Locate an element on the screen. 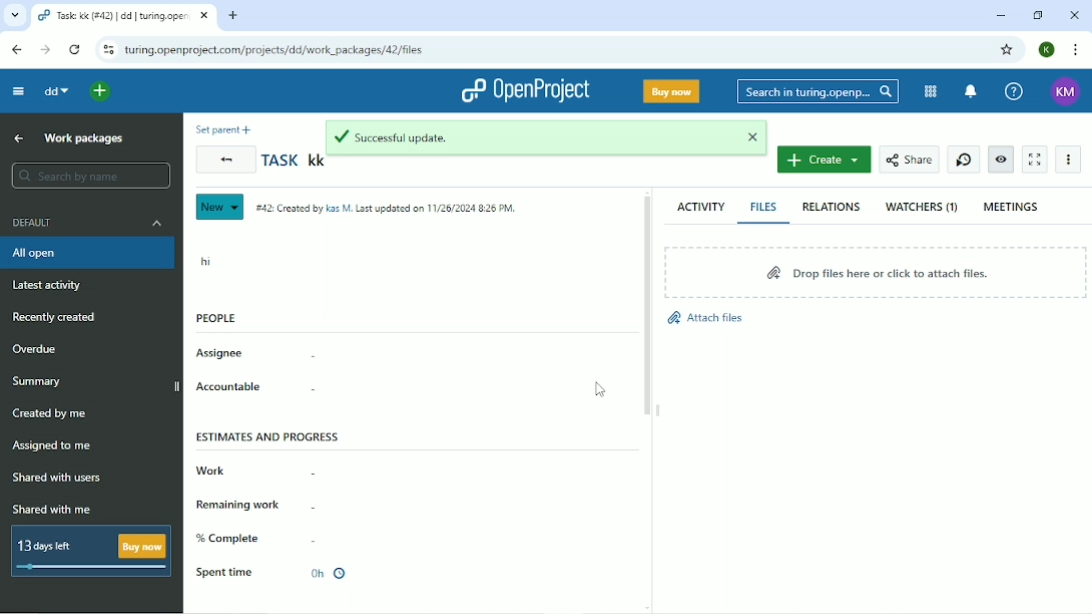  % Complete is located at coordinates (257, 536).